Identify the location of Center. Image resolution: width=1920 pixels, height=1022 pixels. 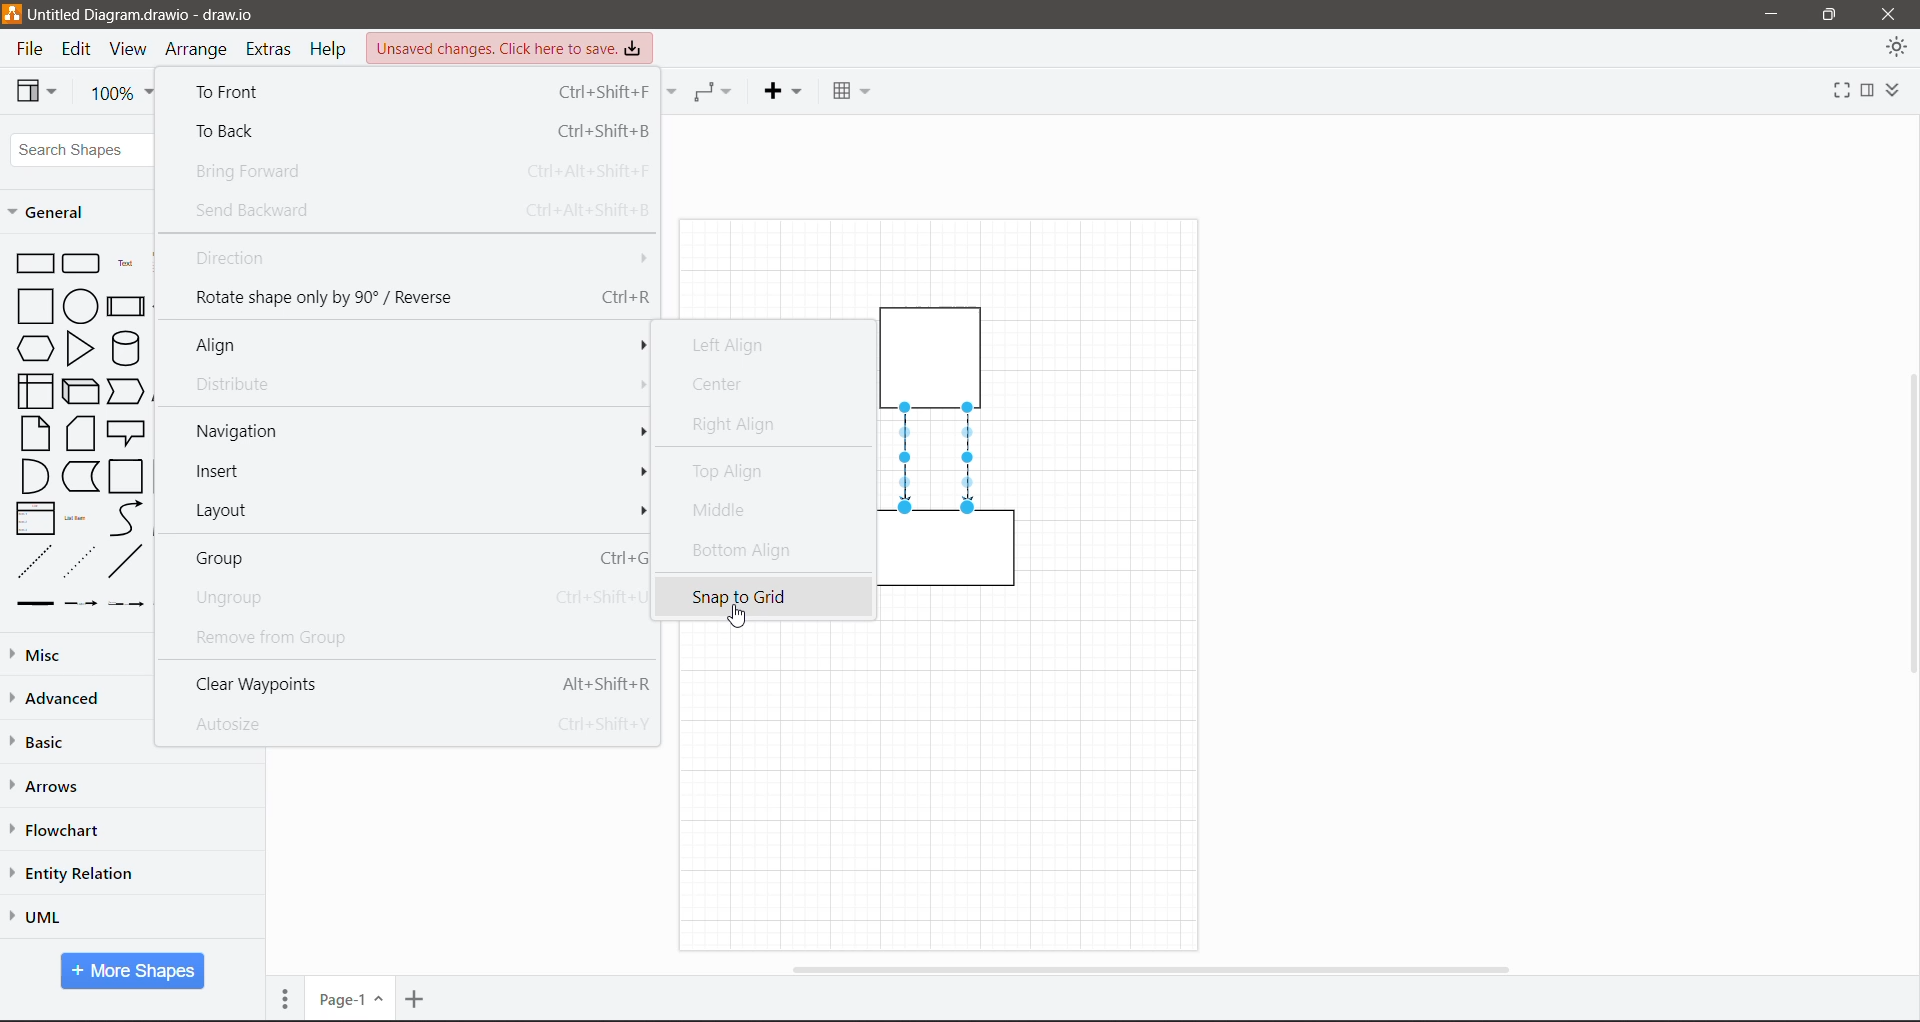
(727, 385).